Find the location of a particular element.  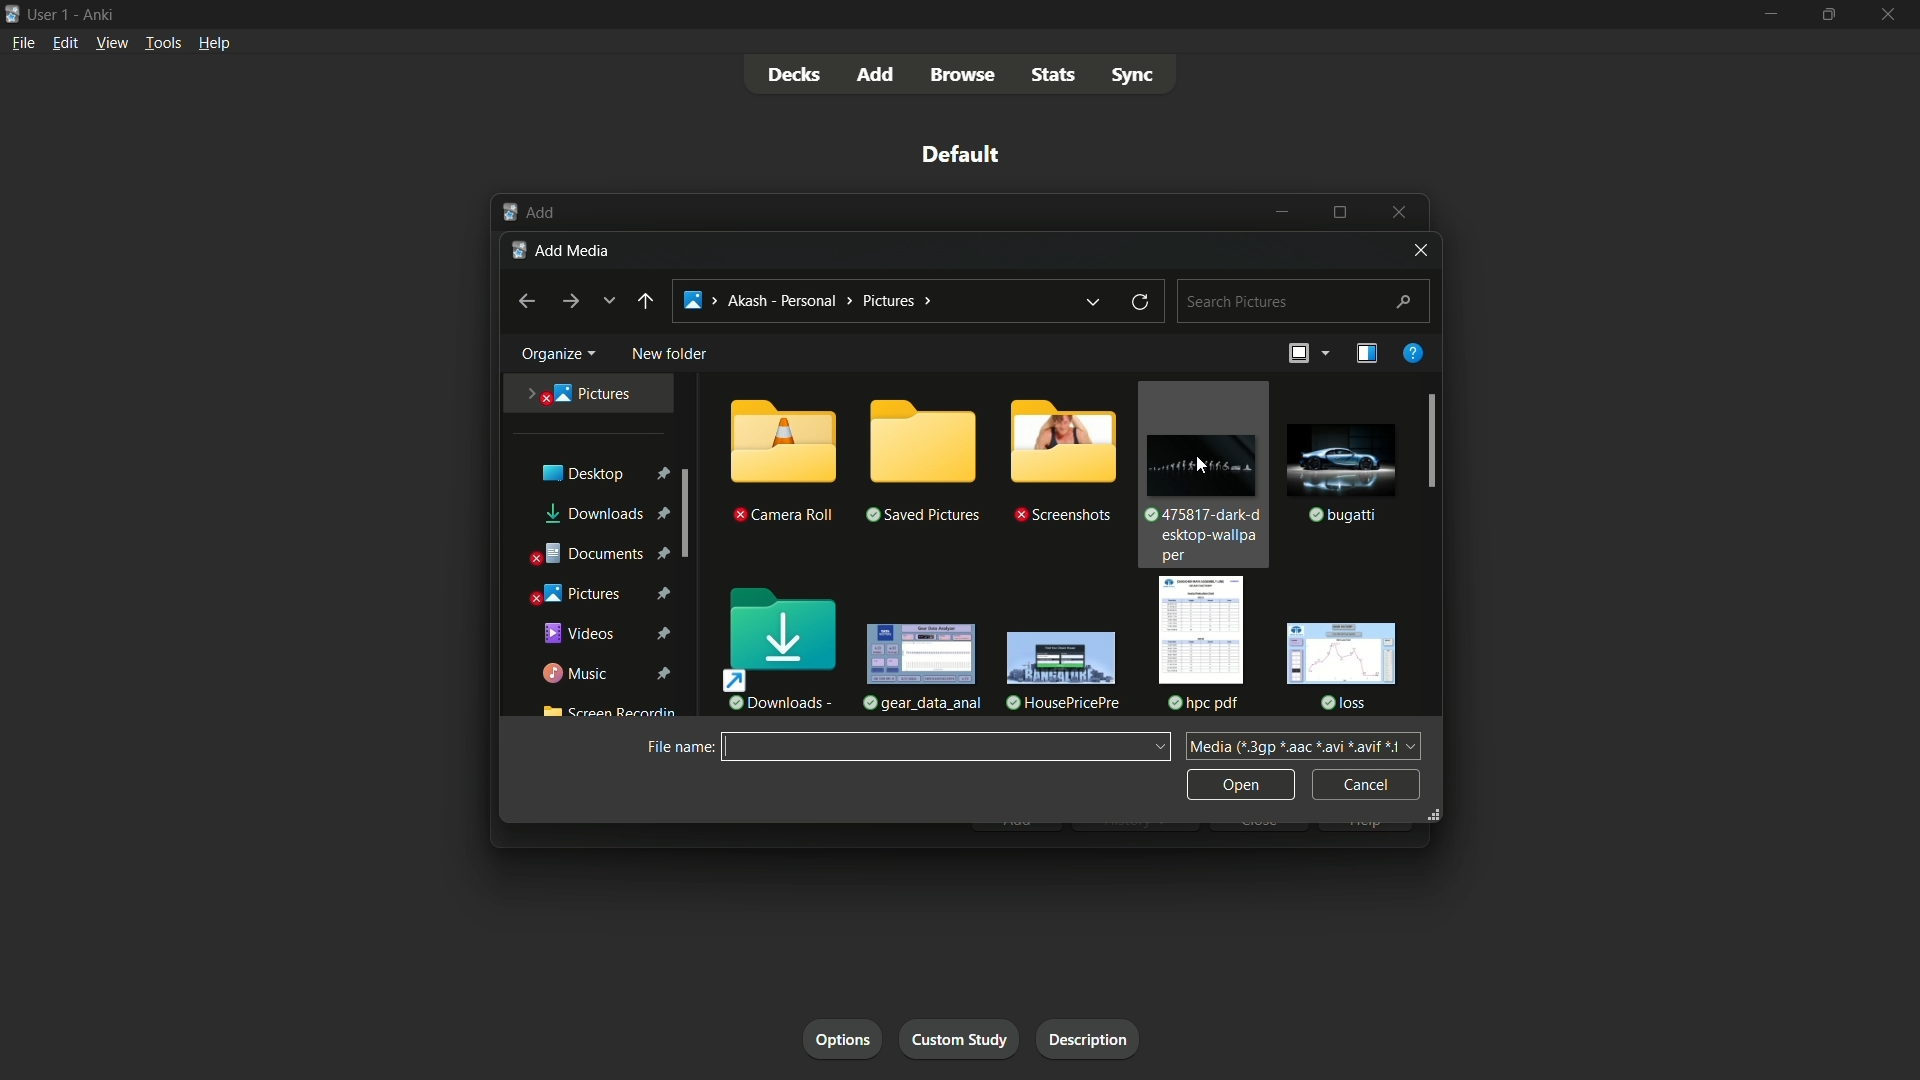

app name is located at coordinates (101, 12).